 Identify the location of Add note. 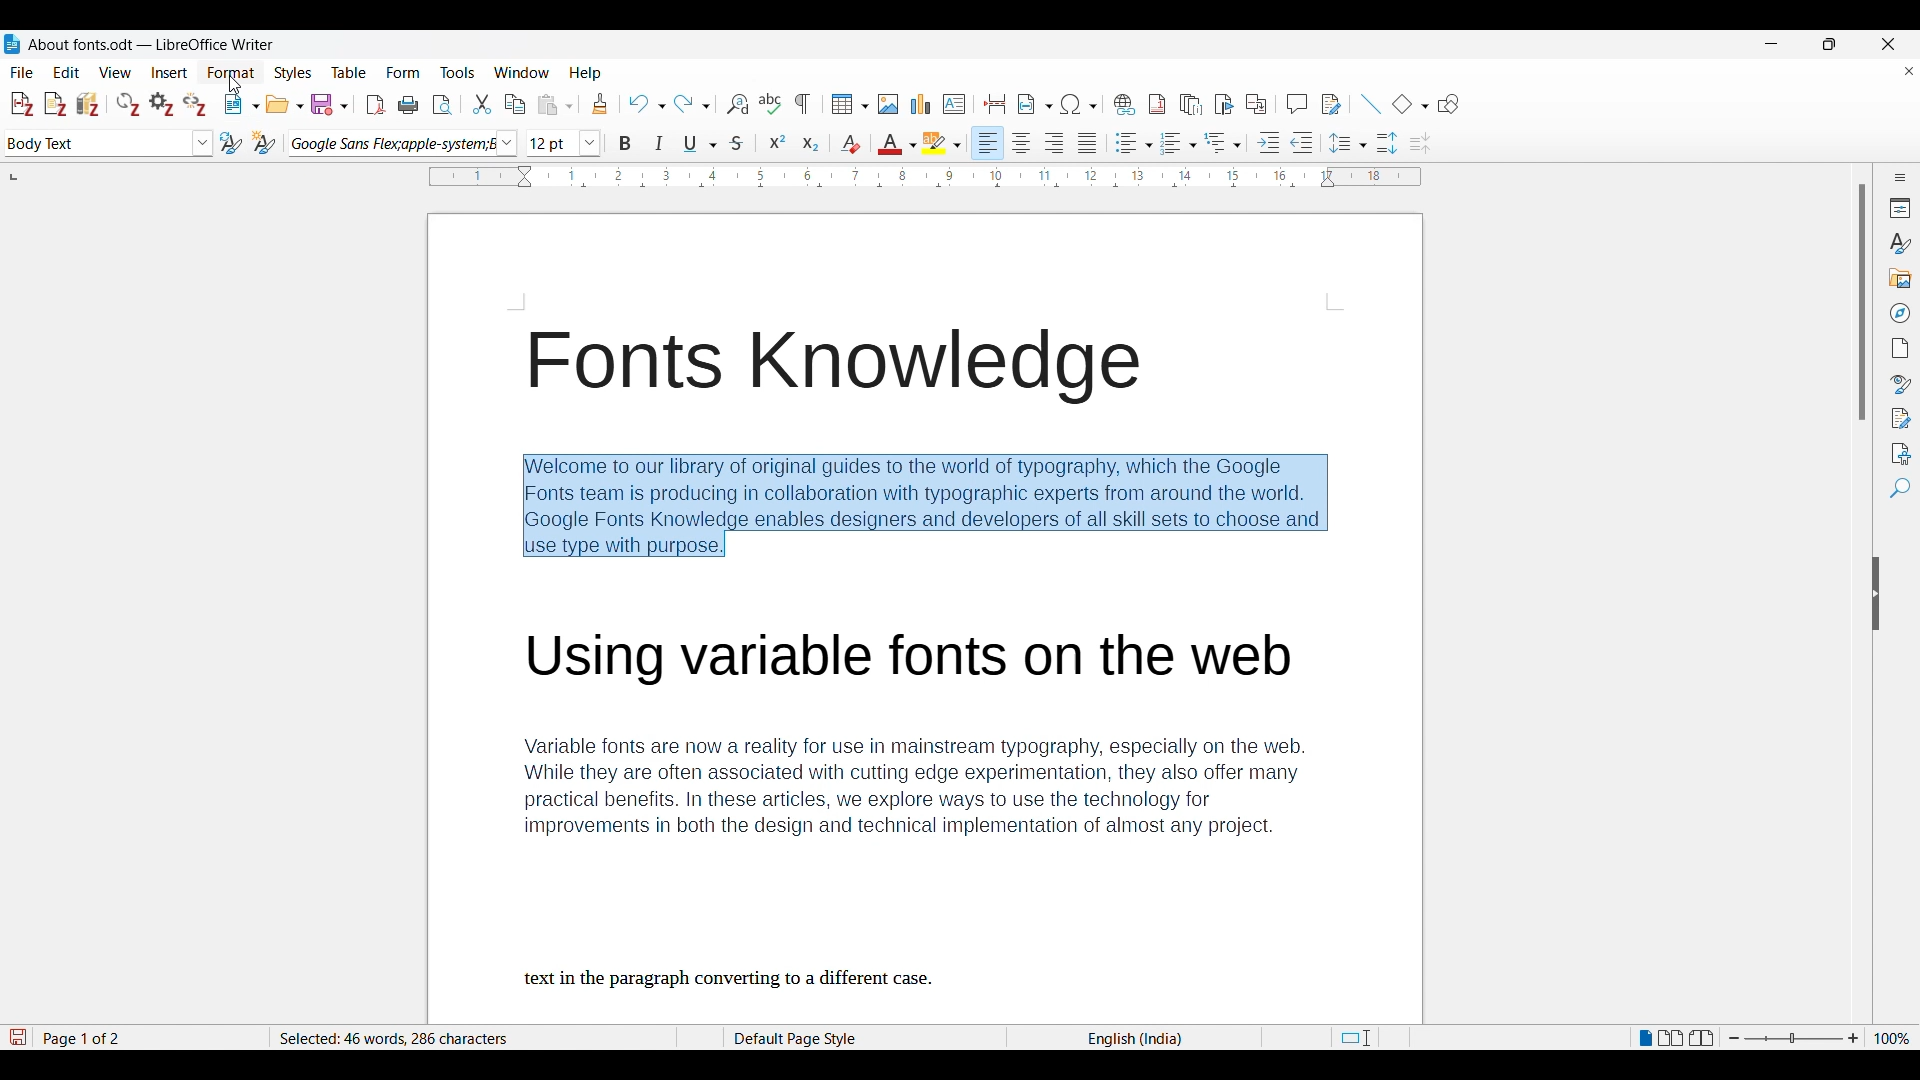
(56, 105).